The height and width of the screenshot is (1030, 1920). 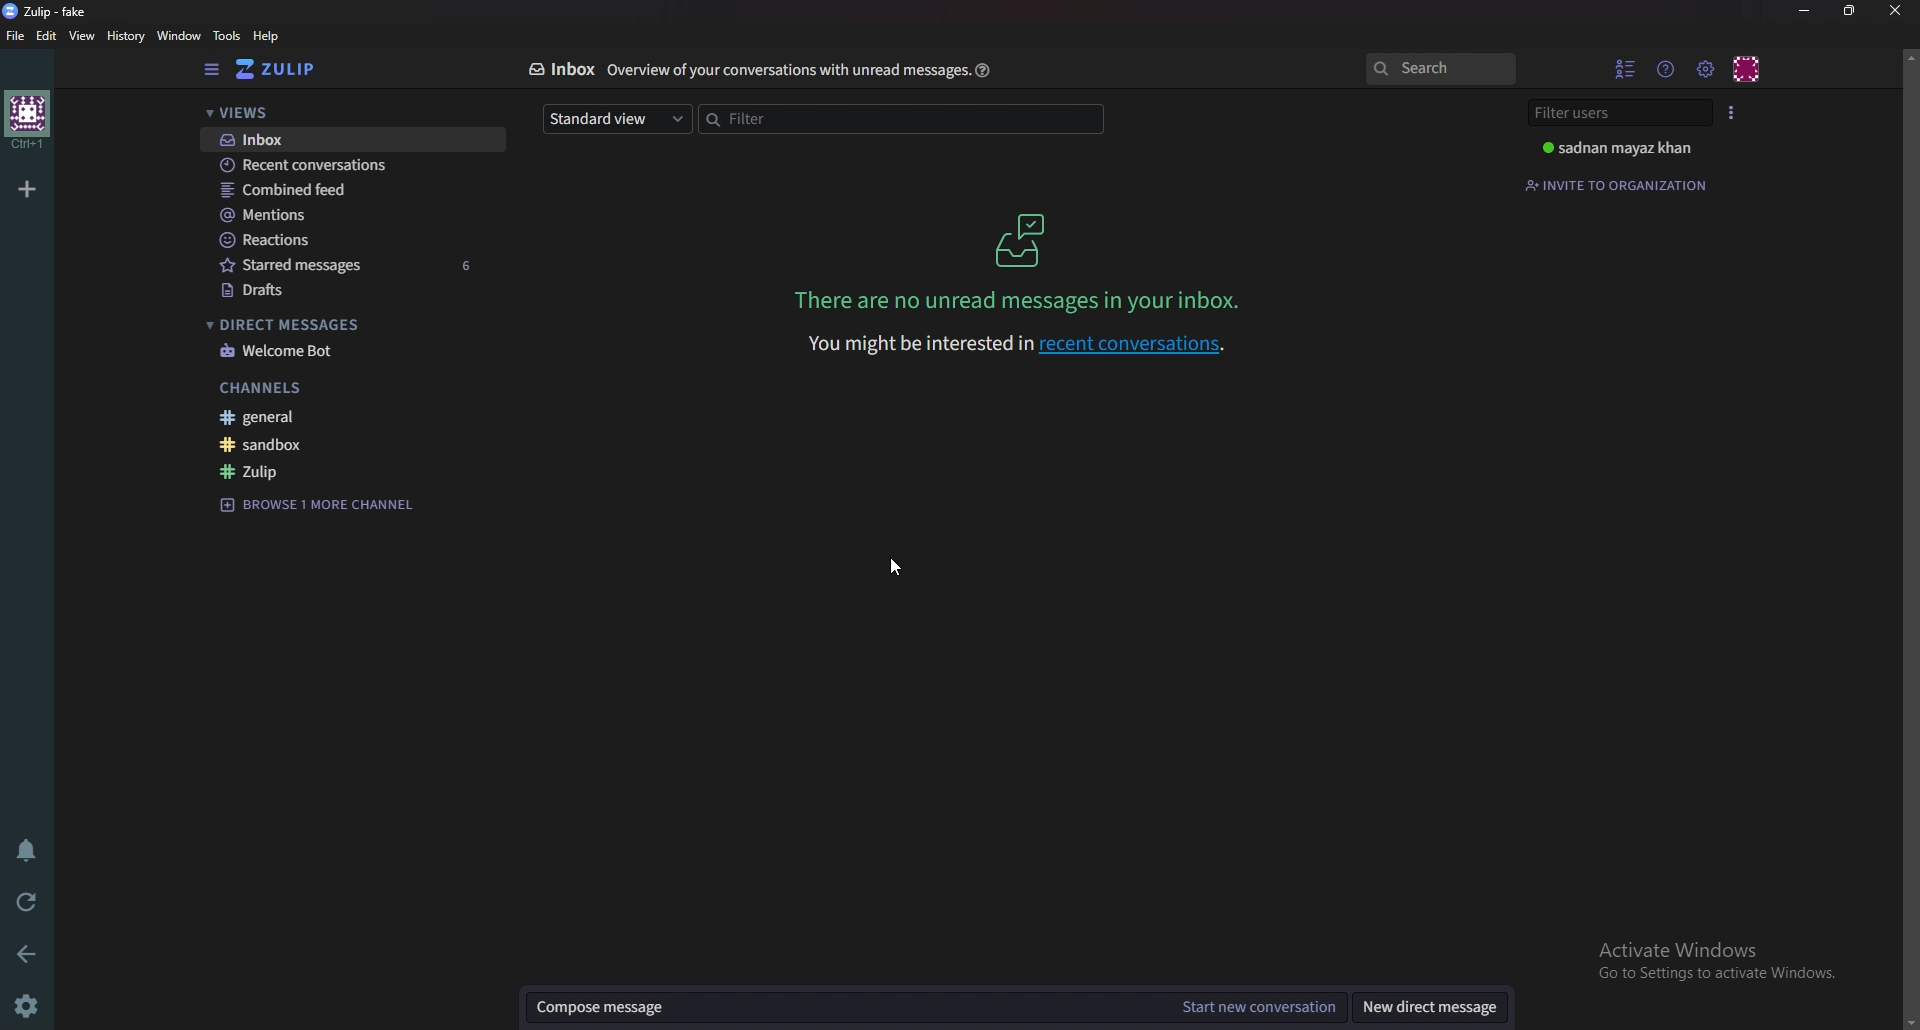 I want to click on Hide sidebar, so click(x=209, y=70).